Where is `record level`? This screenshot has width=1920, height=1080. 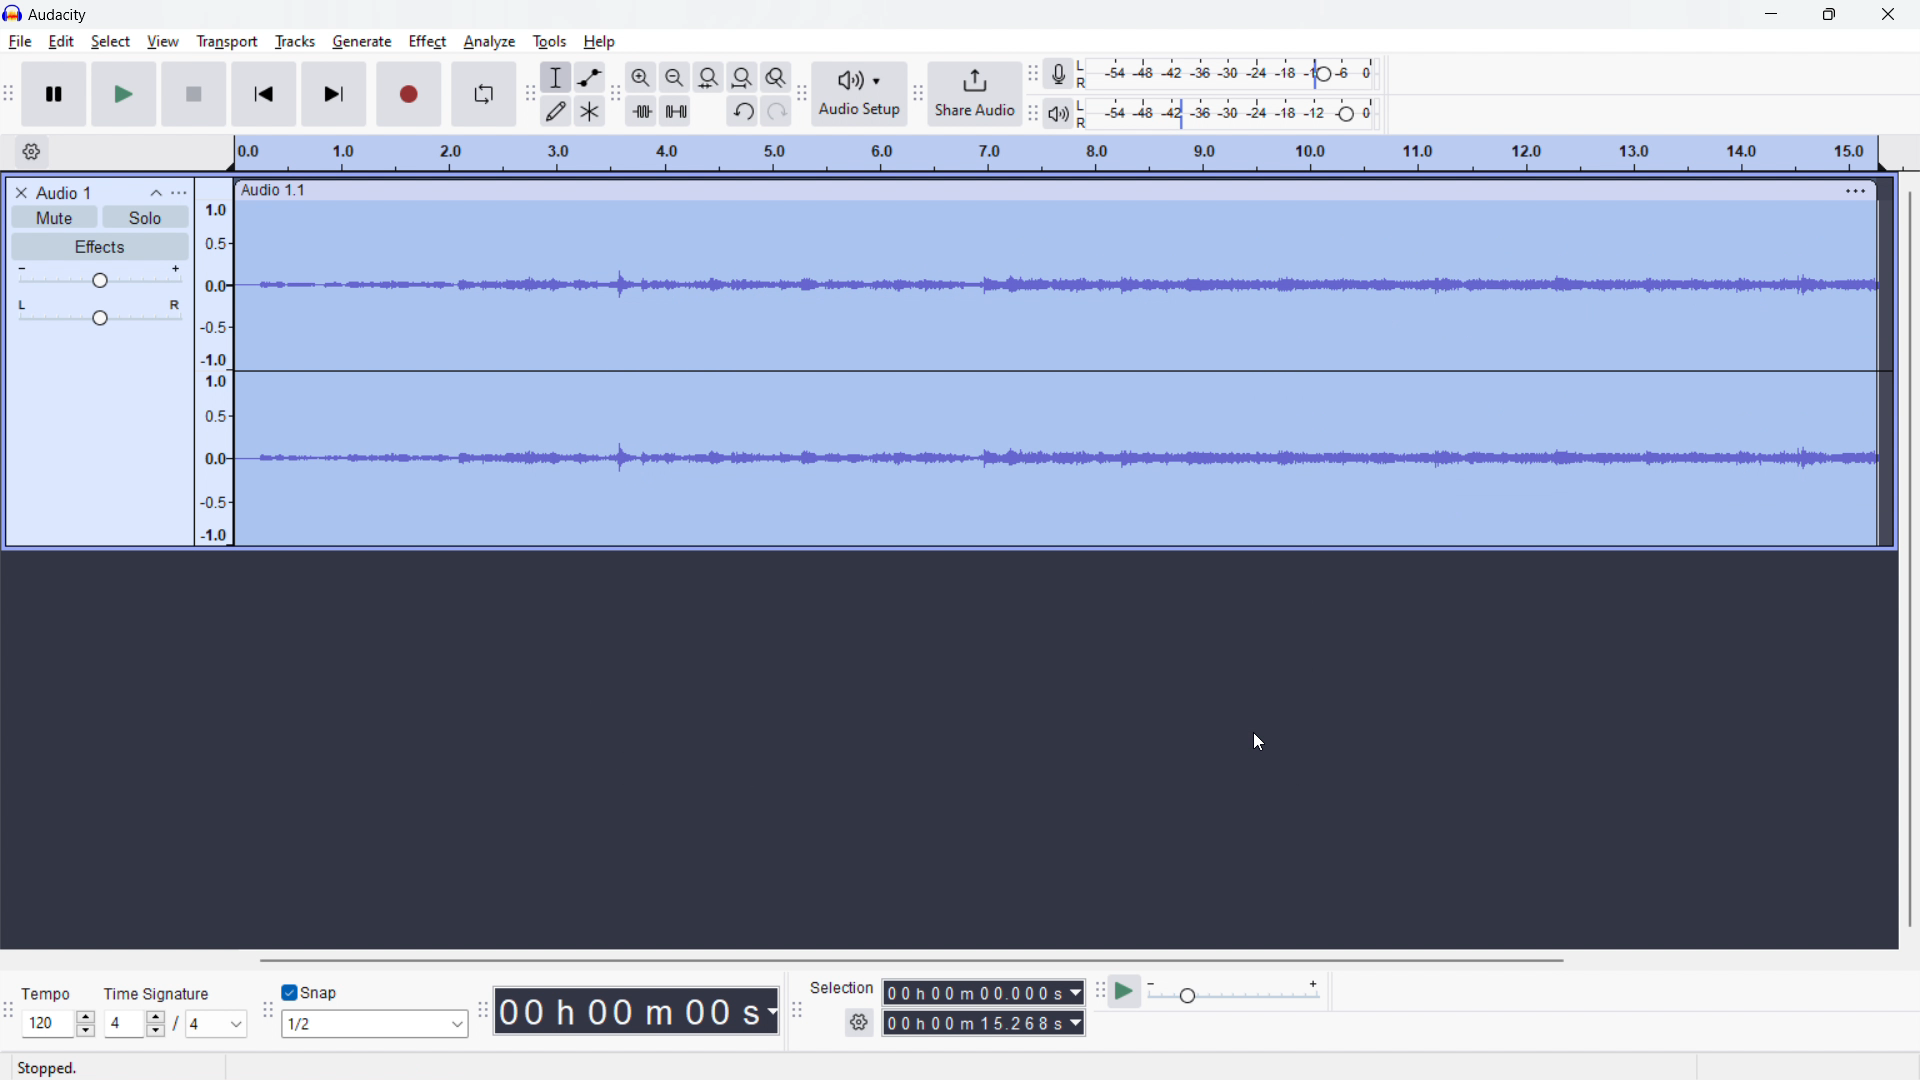 record level is located at coordinates (1243, 74).